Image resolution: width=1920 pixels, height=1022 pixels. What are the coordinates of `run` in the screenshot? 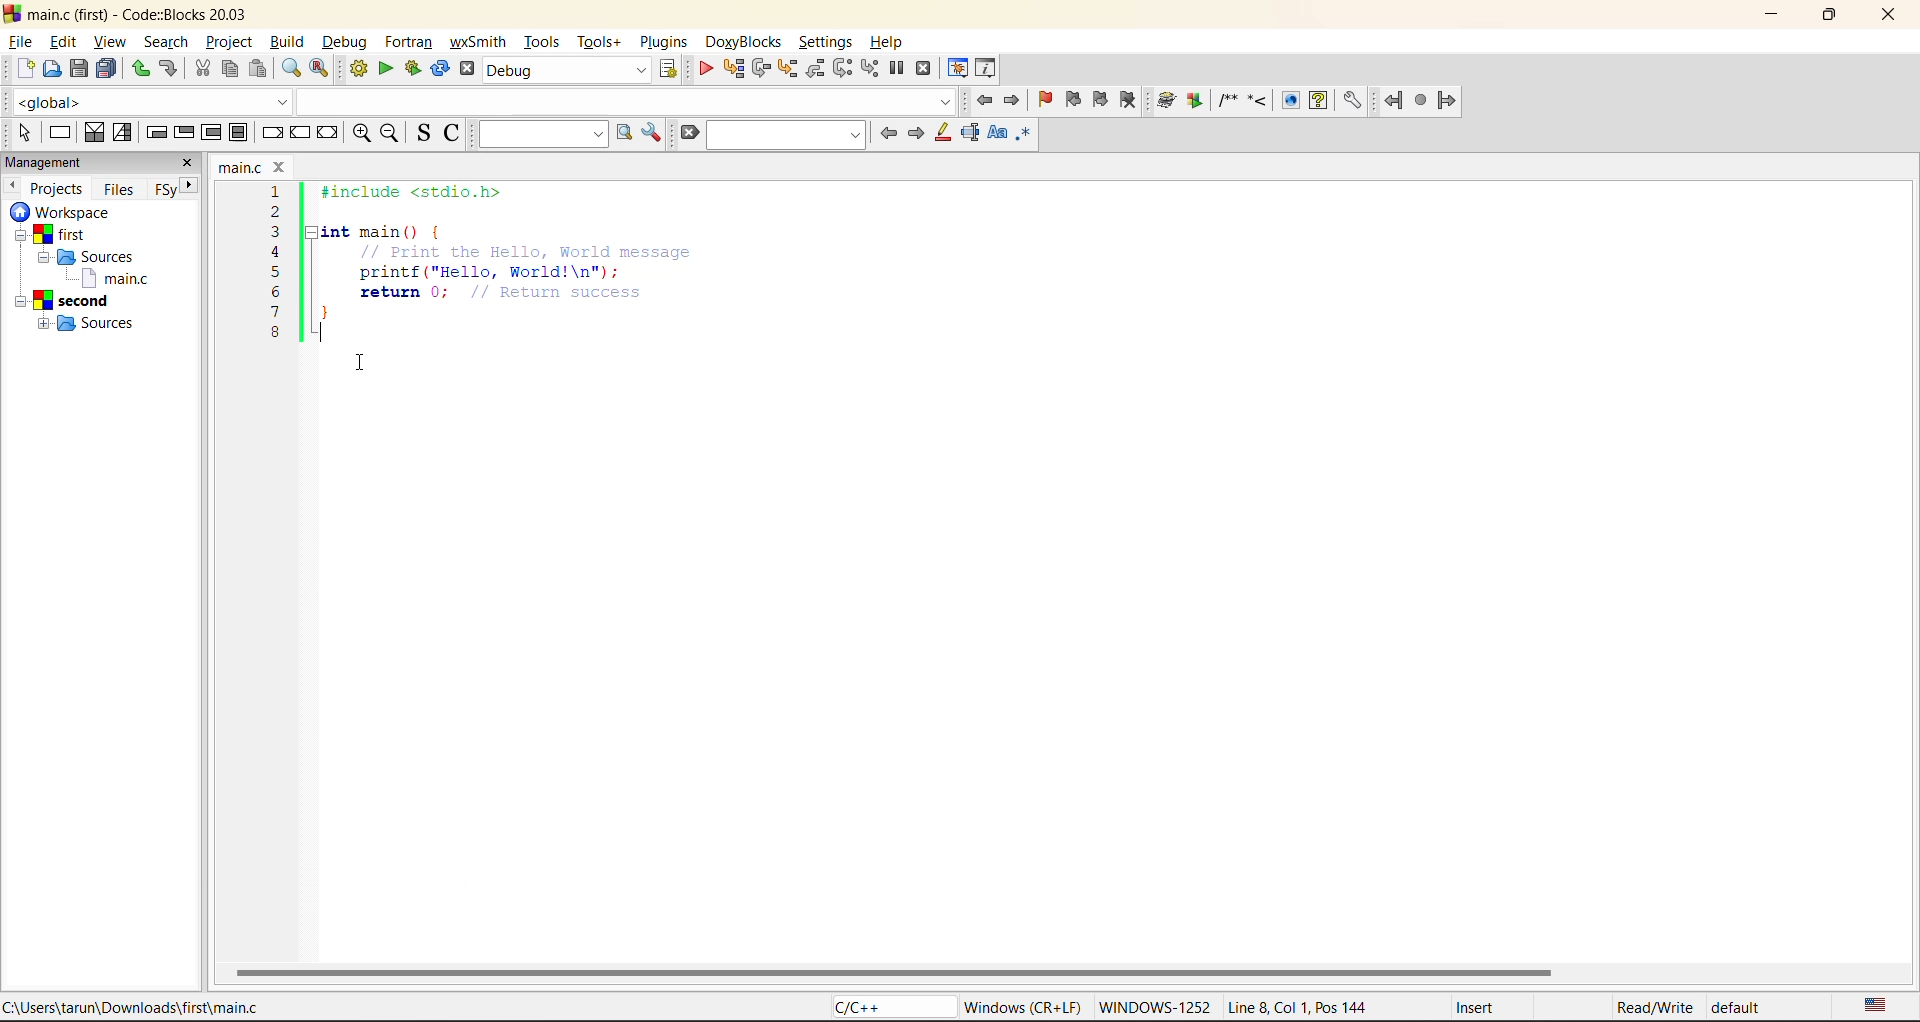 It's located at (386, 71).